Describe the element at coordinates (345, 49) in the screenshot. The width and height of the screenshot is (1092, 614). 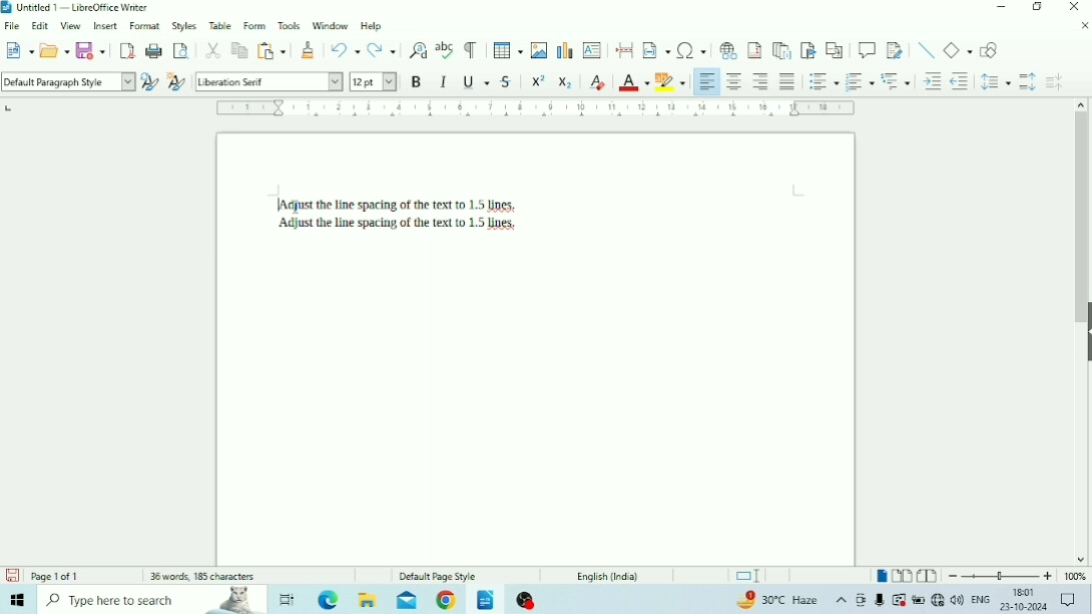
I see `Undo` at that location.